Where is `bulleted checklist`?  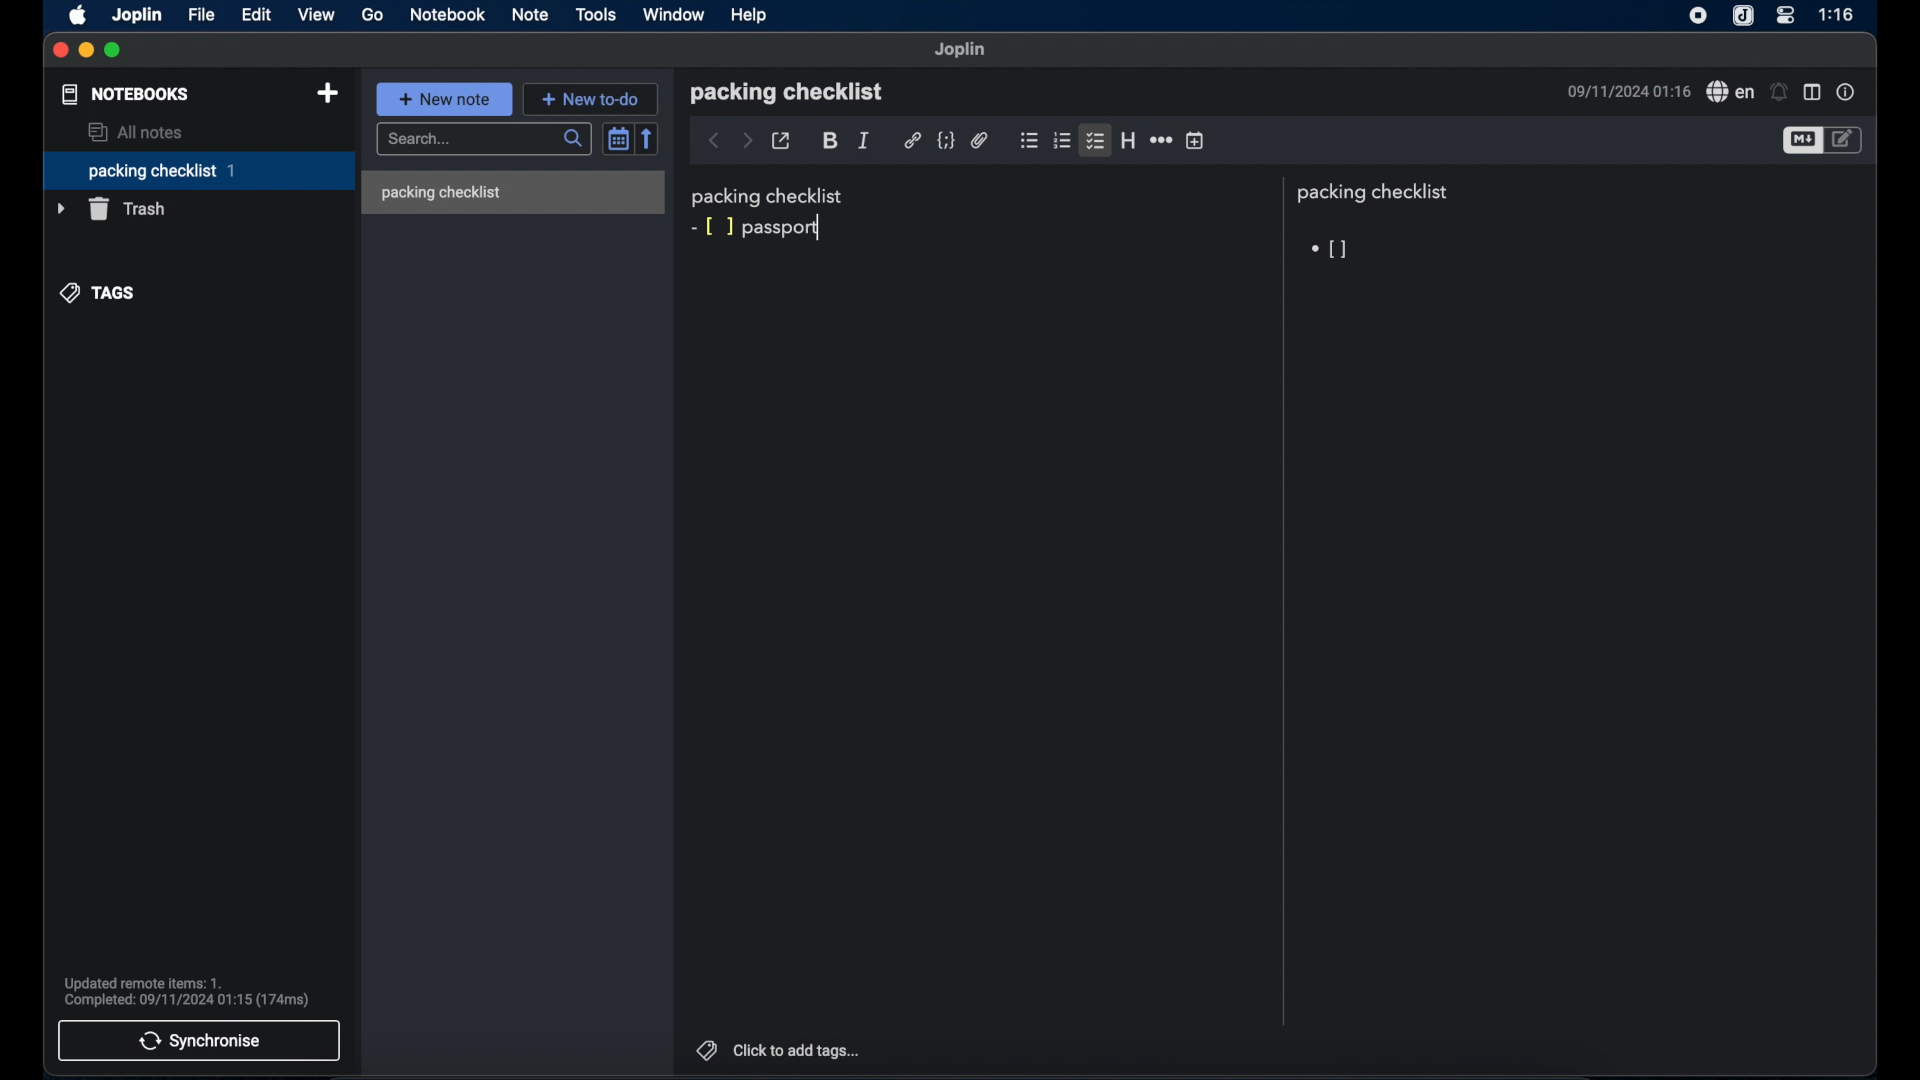
bulleted checklist is located at coordinates (1095, 142).